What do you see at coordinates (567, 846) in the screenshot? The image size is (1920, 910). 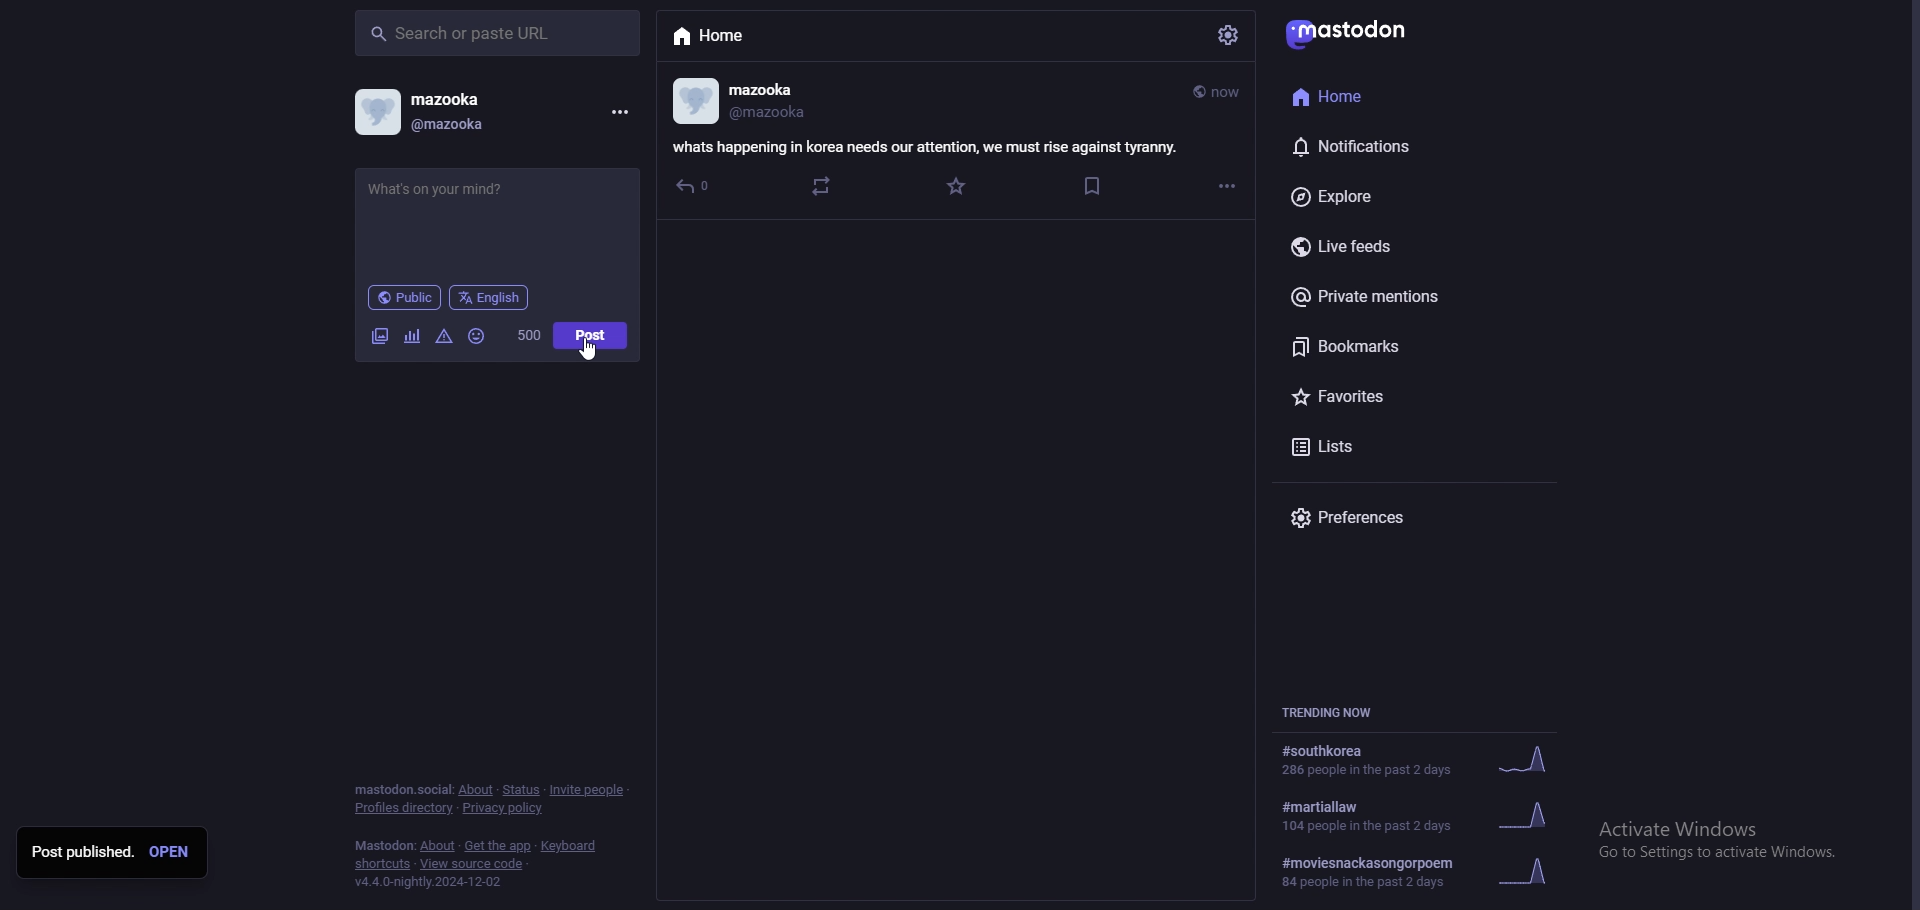 I see `keyboard` at bounding box center [567, 846].